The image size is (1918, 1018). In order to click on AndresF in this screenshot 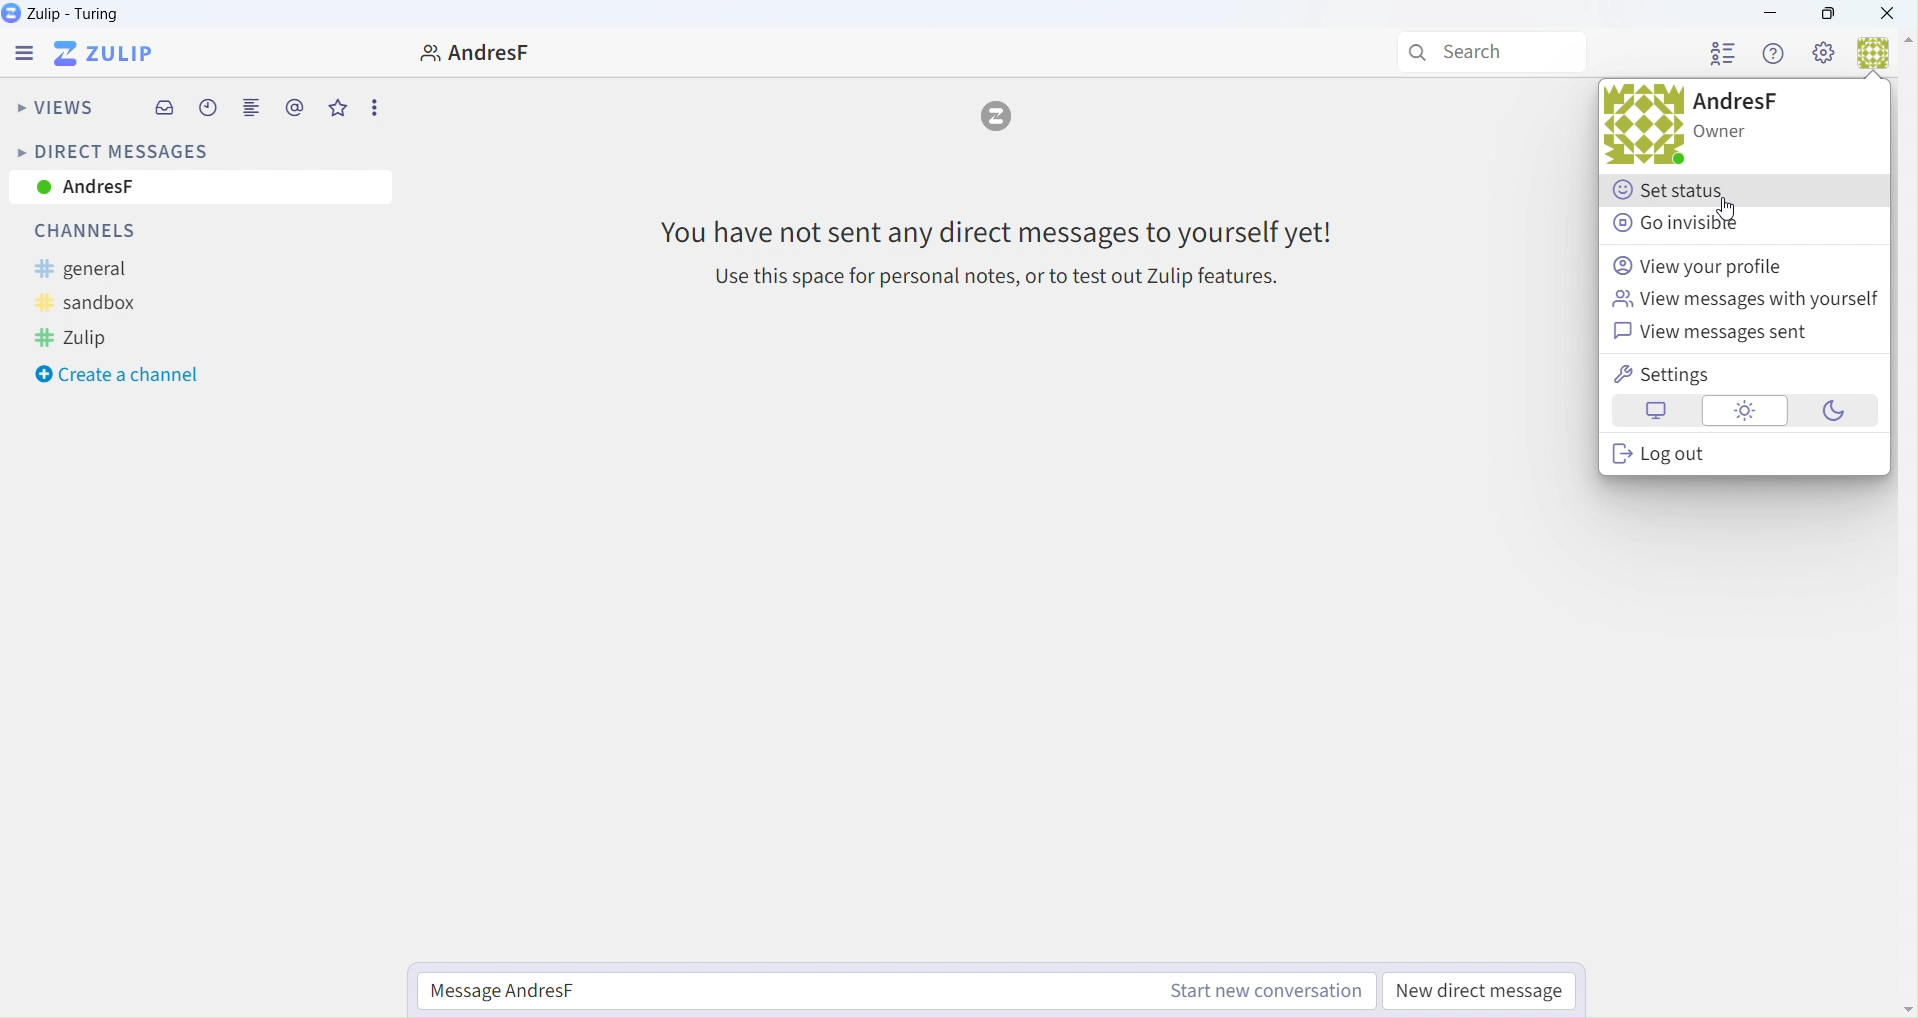, I will do `click(197, 189)`.